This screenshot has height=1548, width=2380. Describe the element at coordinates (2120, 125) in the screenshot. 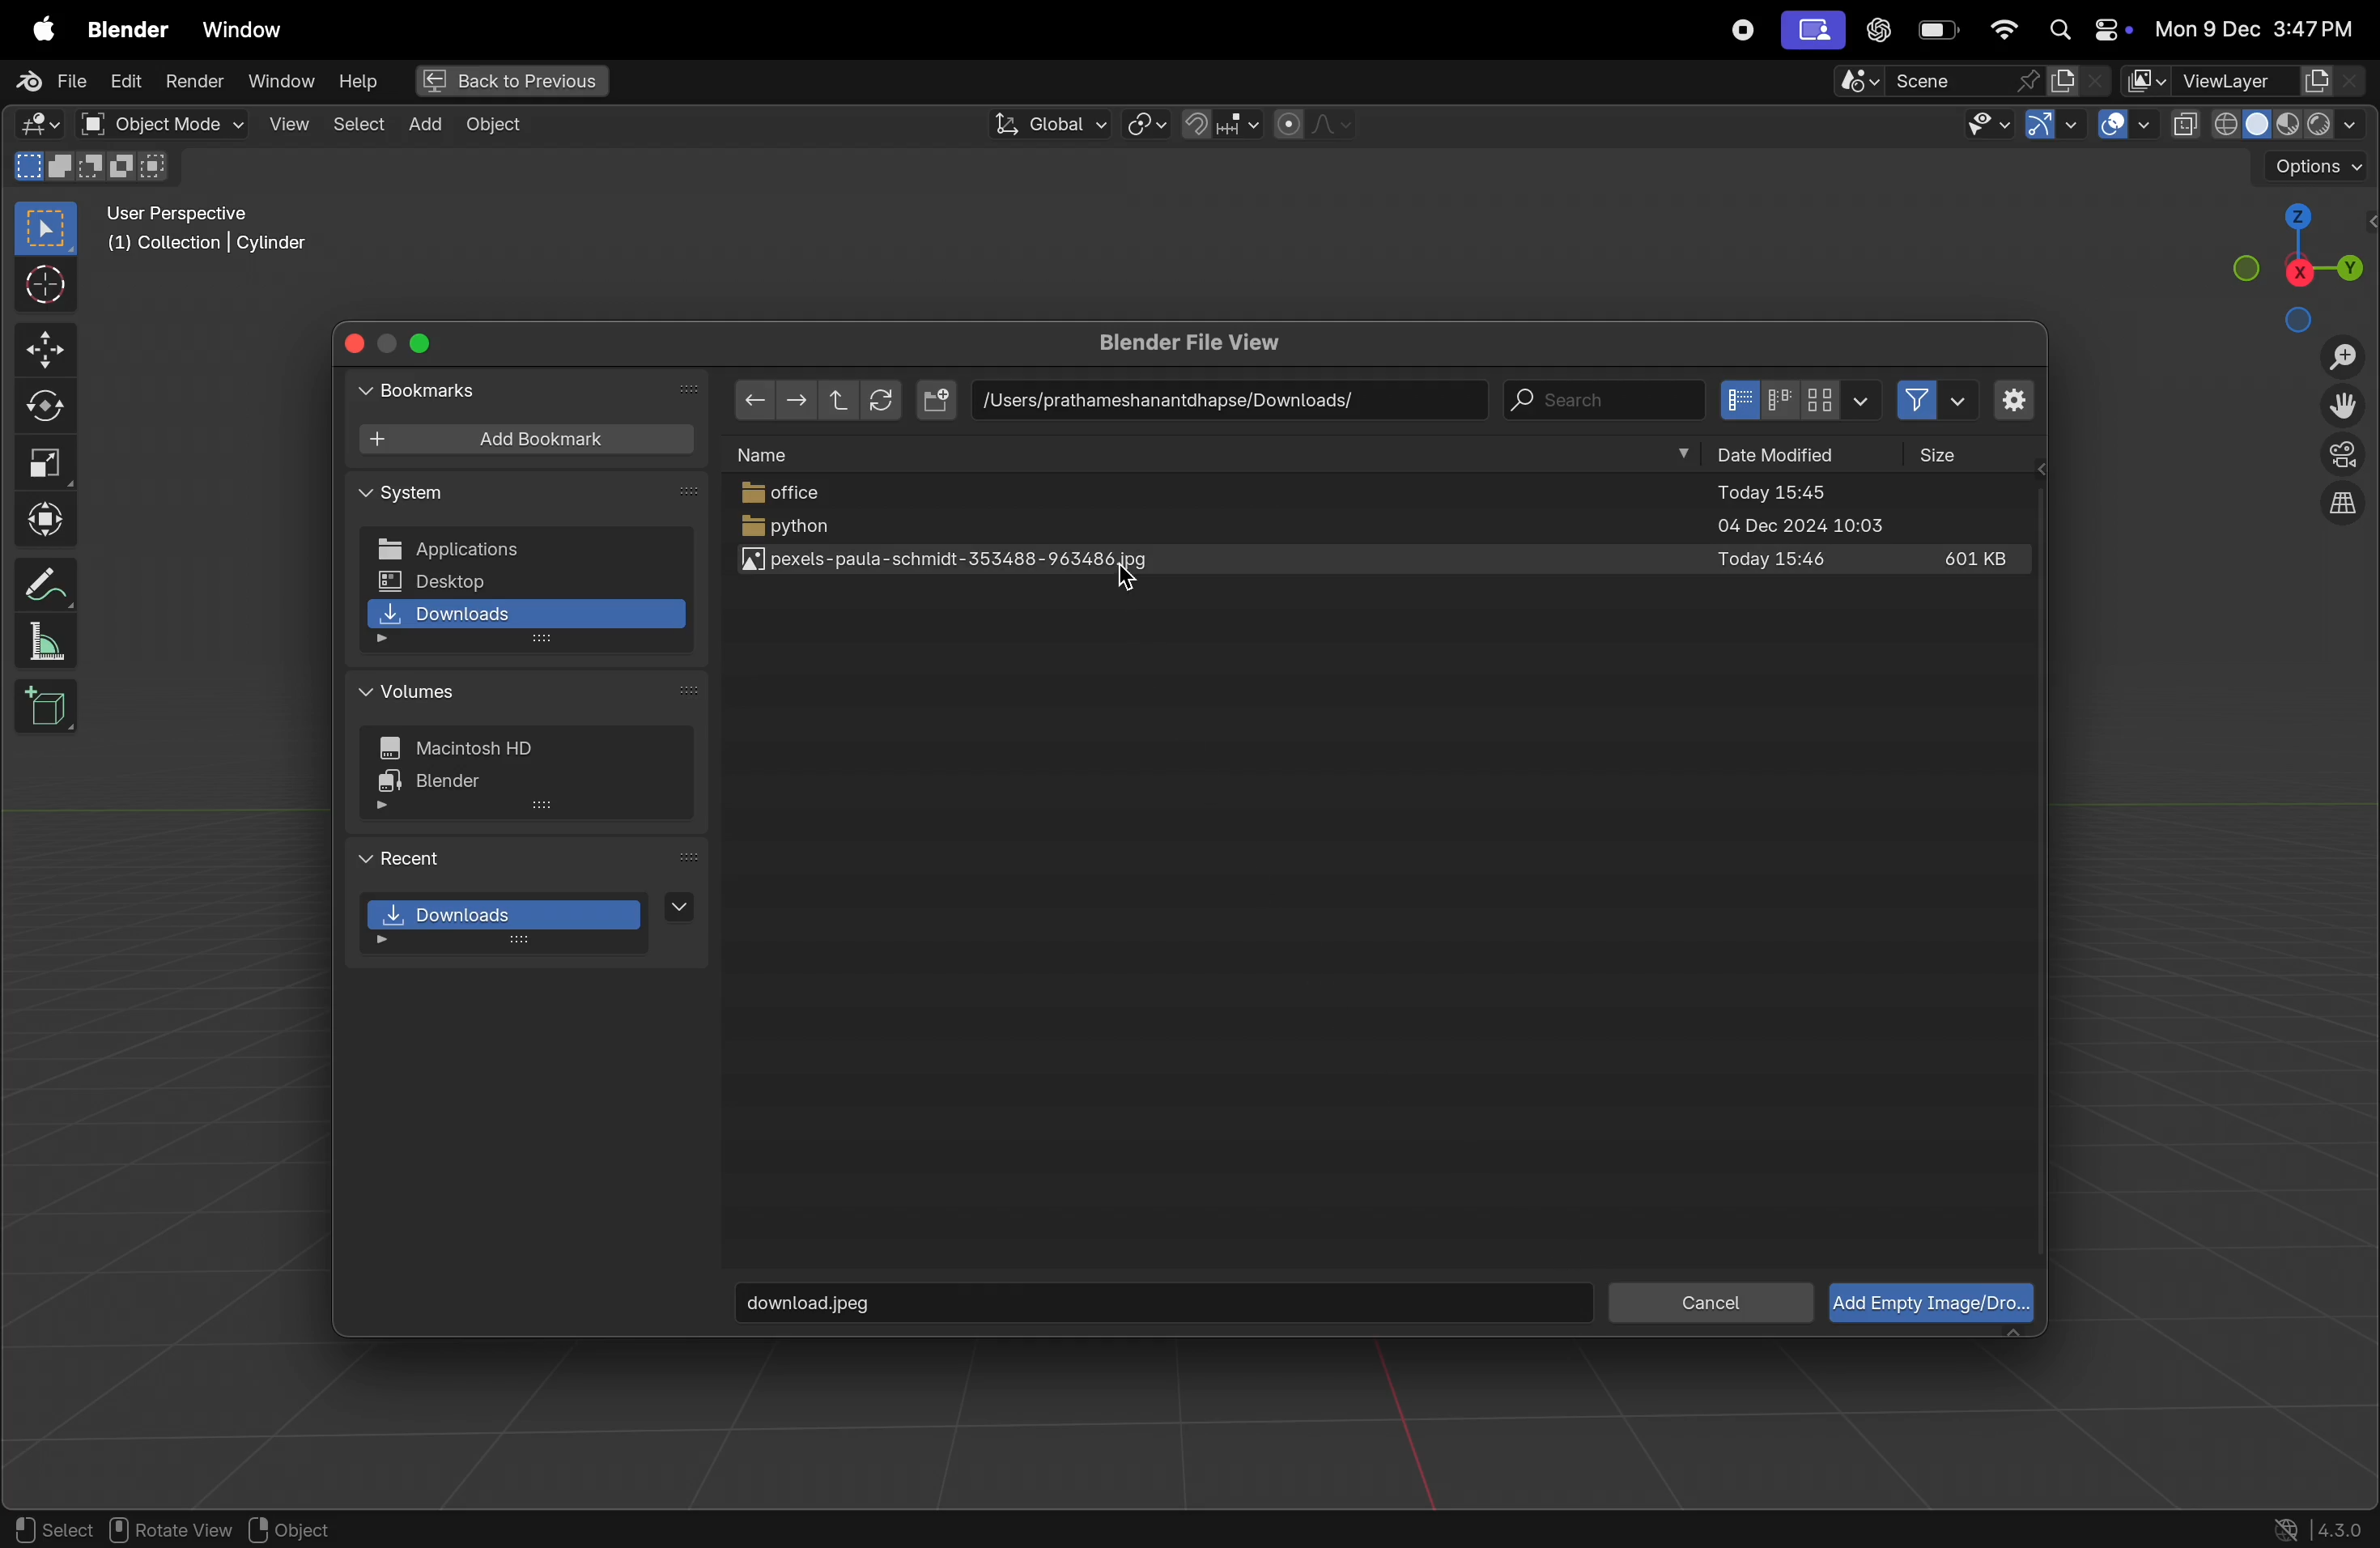

I see `overlays` at that location.